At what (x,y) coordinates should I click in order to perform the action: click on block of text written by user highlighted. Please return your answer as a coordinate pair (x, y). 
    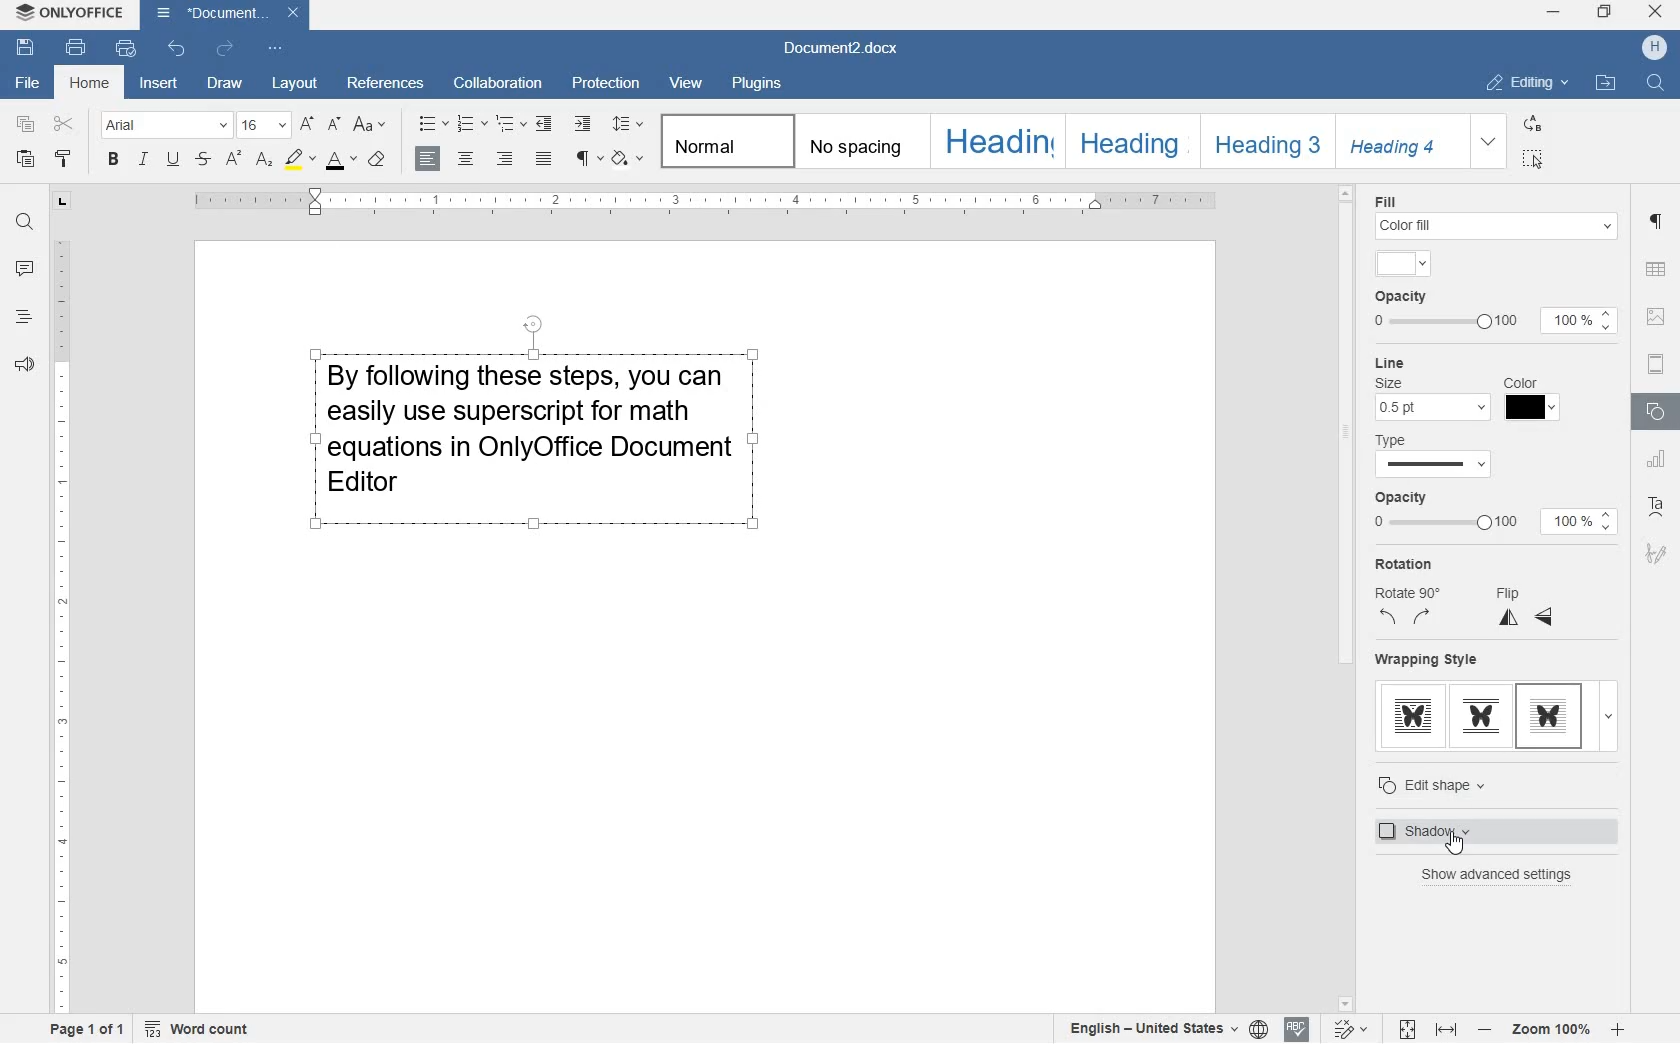
    Looking at the image, I should click on (539, 424).